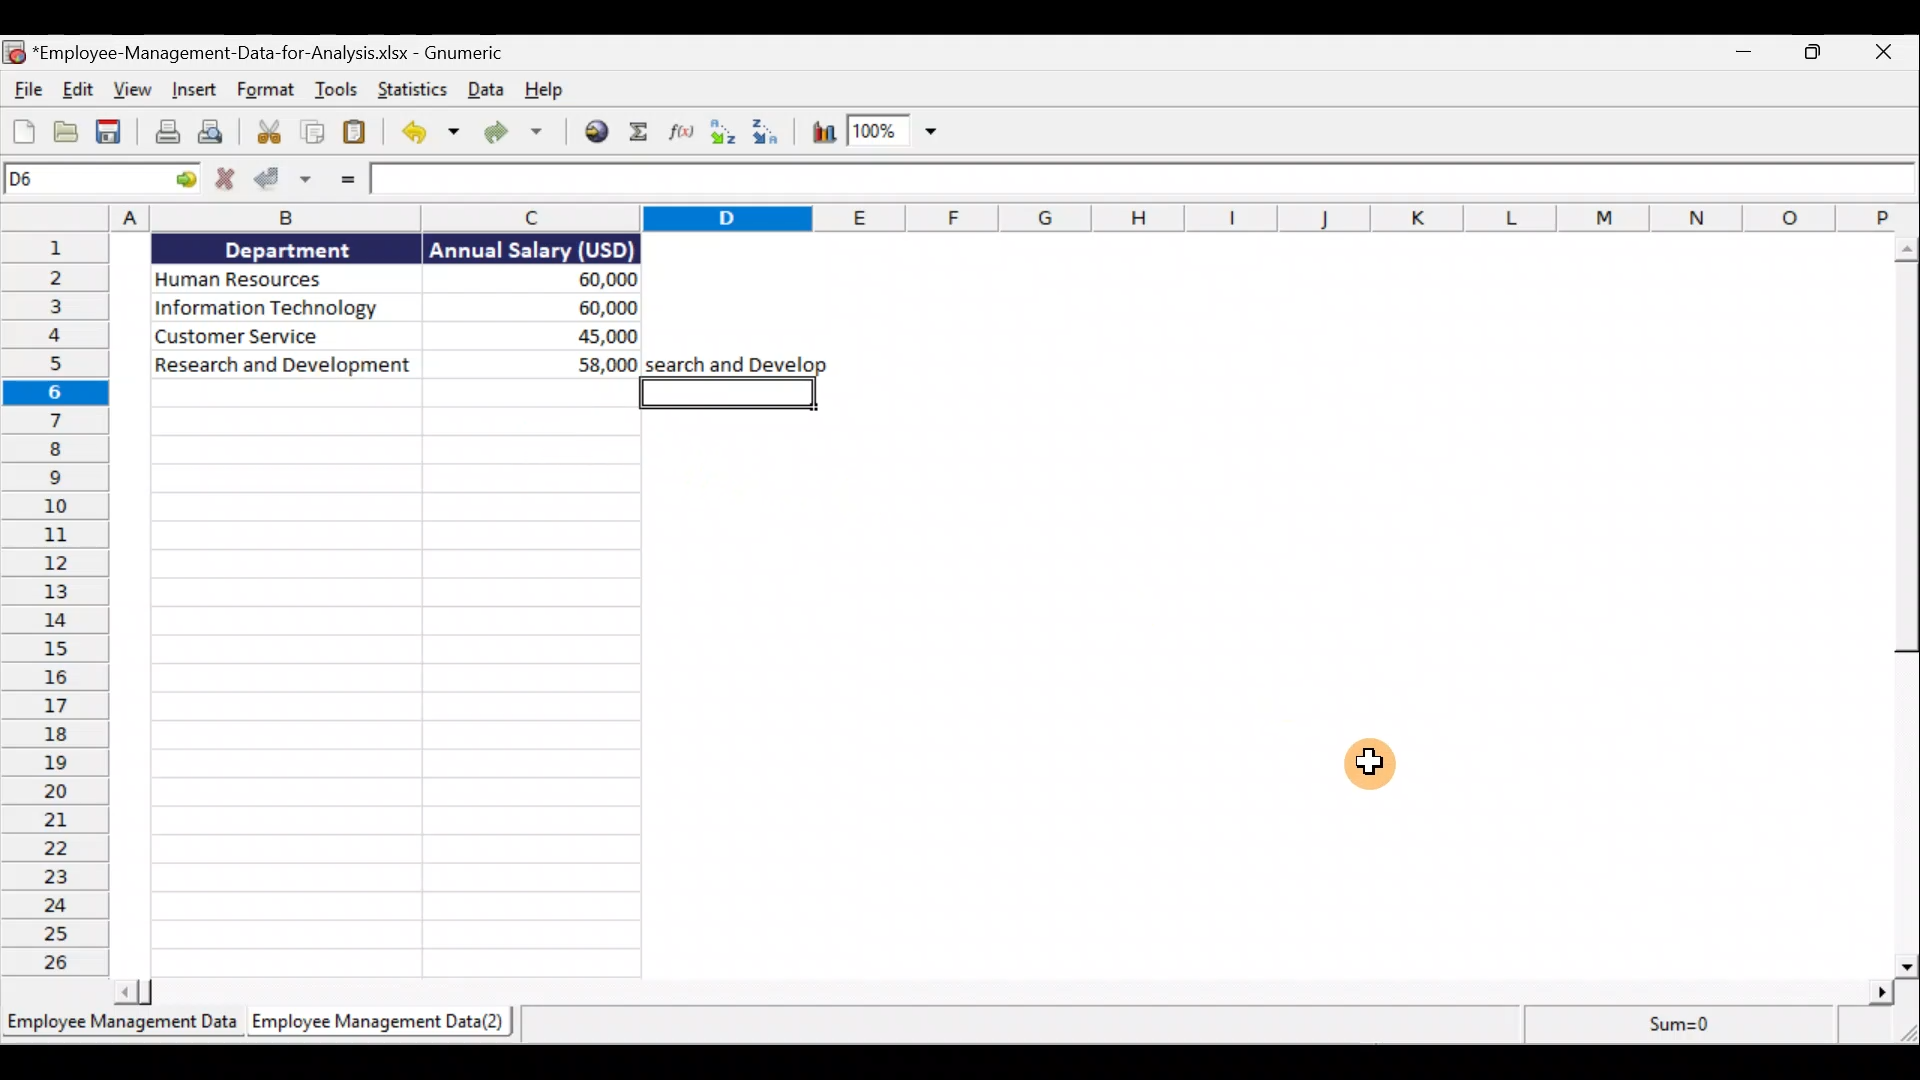 This screenshot has height=1080, width=1920. I want to click on Format, so click(266, 91).